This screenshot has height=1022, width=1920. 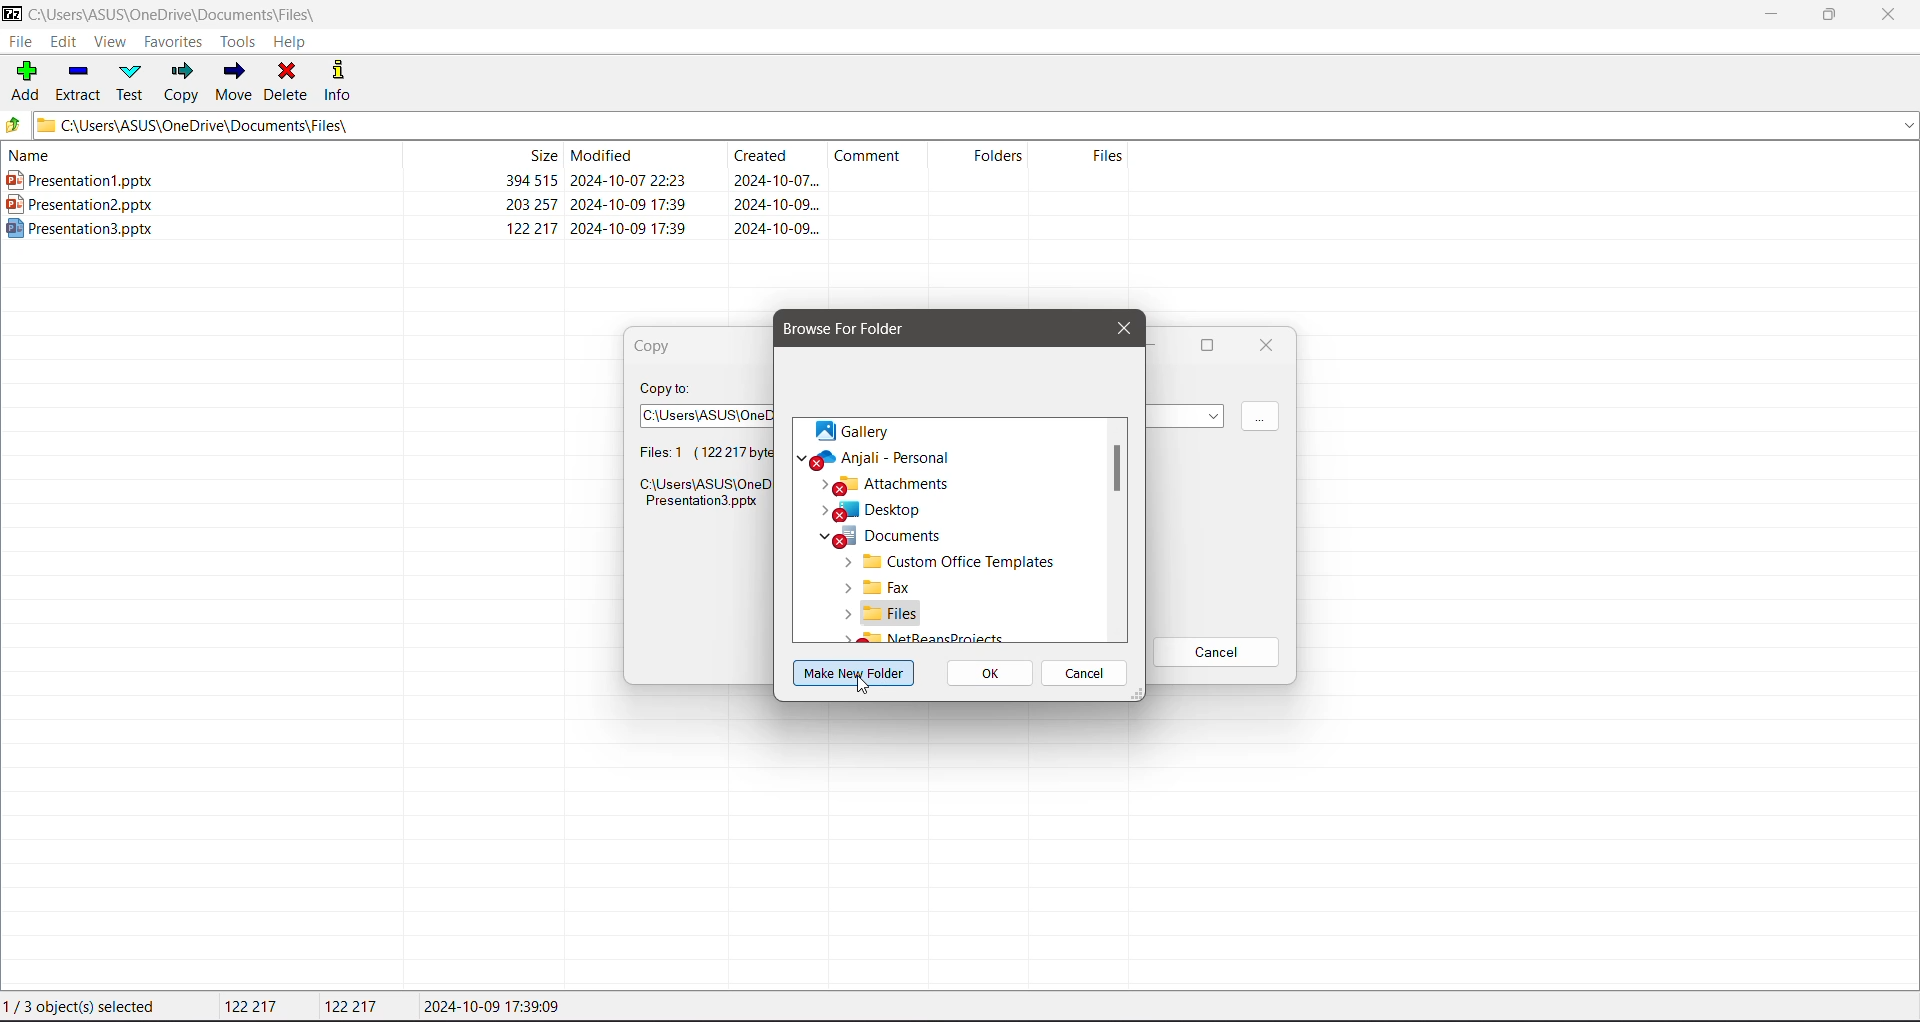 What do you see at coordinates (1260, 418) in the screenshot?
I see `Click to Browse for more location` at bounding box center [1260, 418].